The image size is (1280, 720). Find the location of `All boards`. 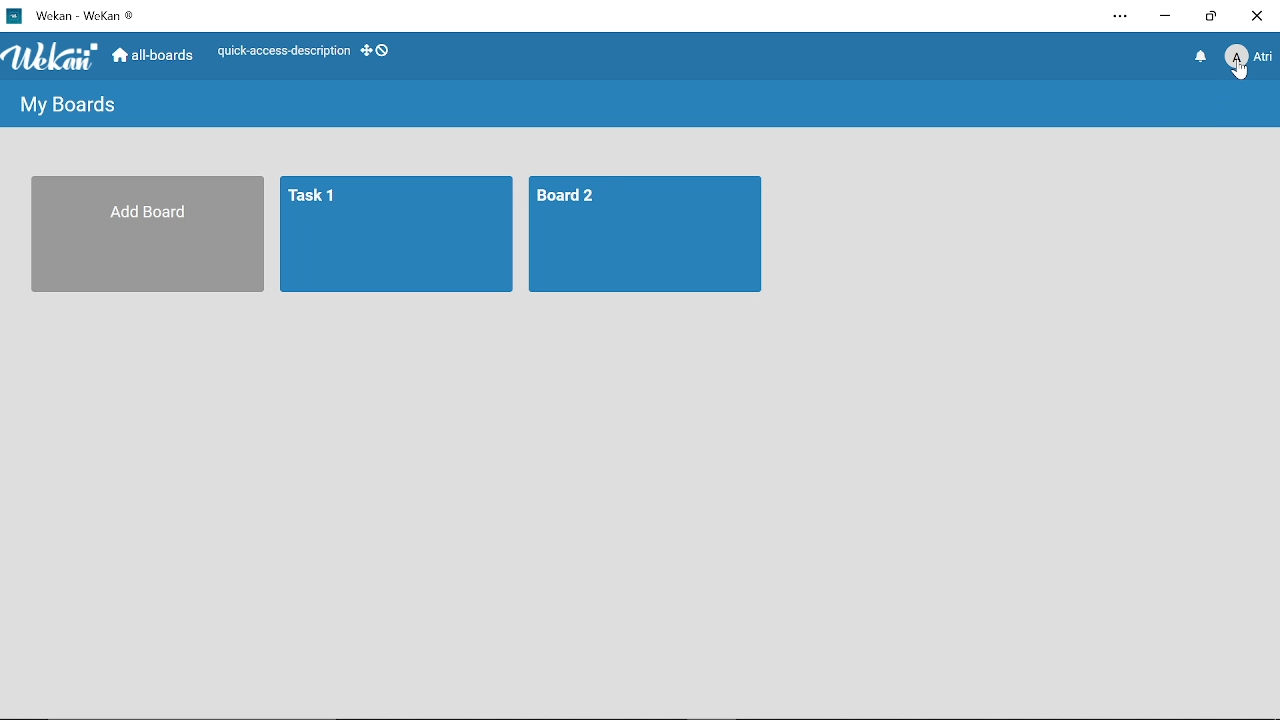

All boards is located at coordinates (150, 235).